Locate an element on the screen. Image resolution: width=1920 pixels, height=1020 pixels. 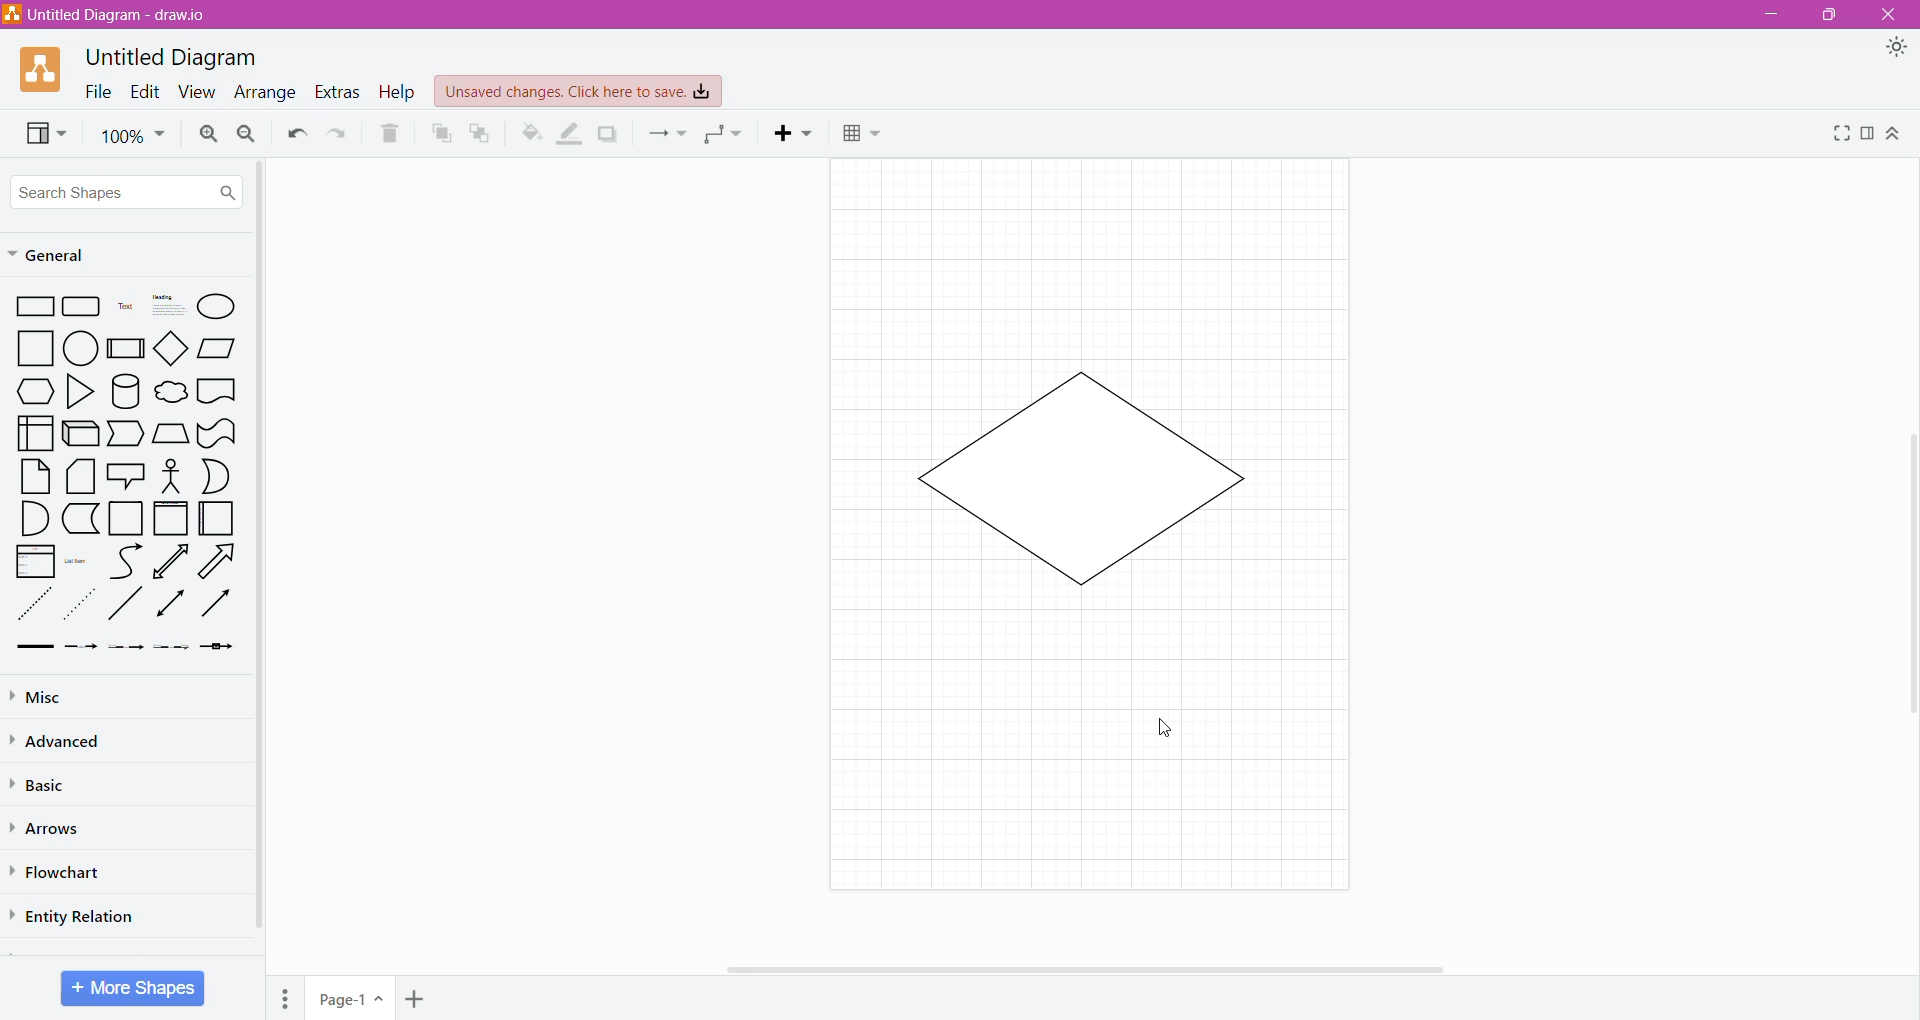
Horizontal Scroll Bar is located at coordinates (1024, 973).